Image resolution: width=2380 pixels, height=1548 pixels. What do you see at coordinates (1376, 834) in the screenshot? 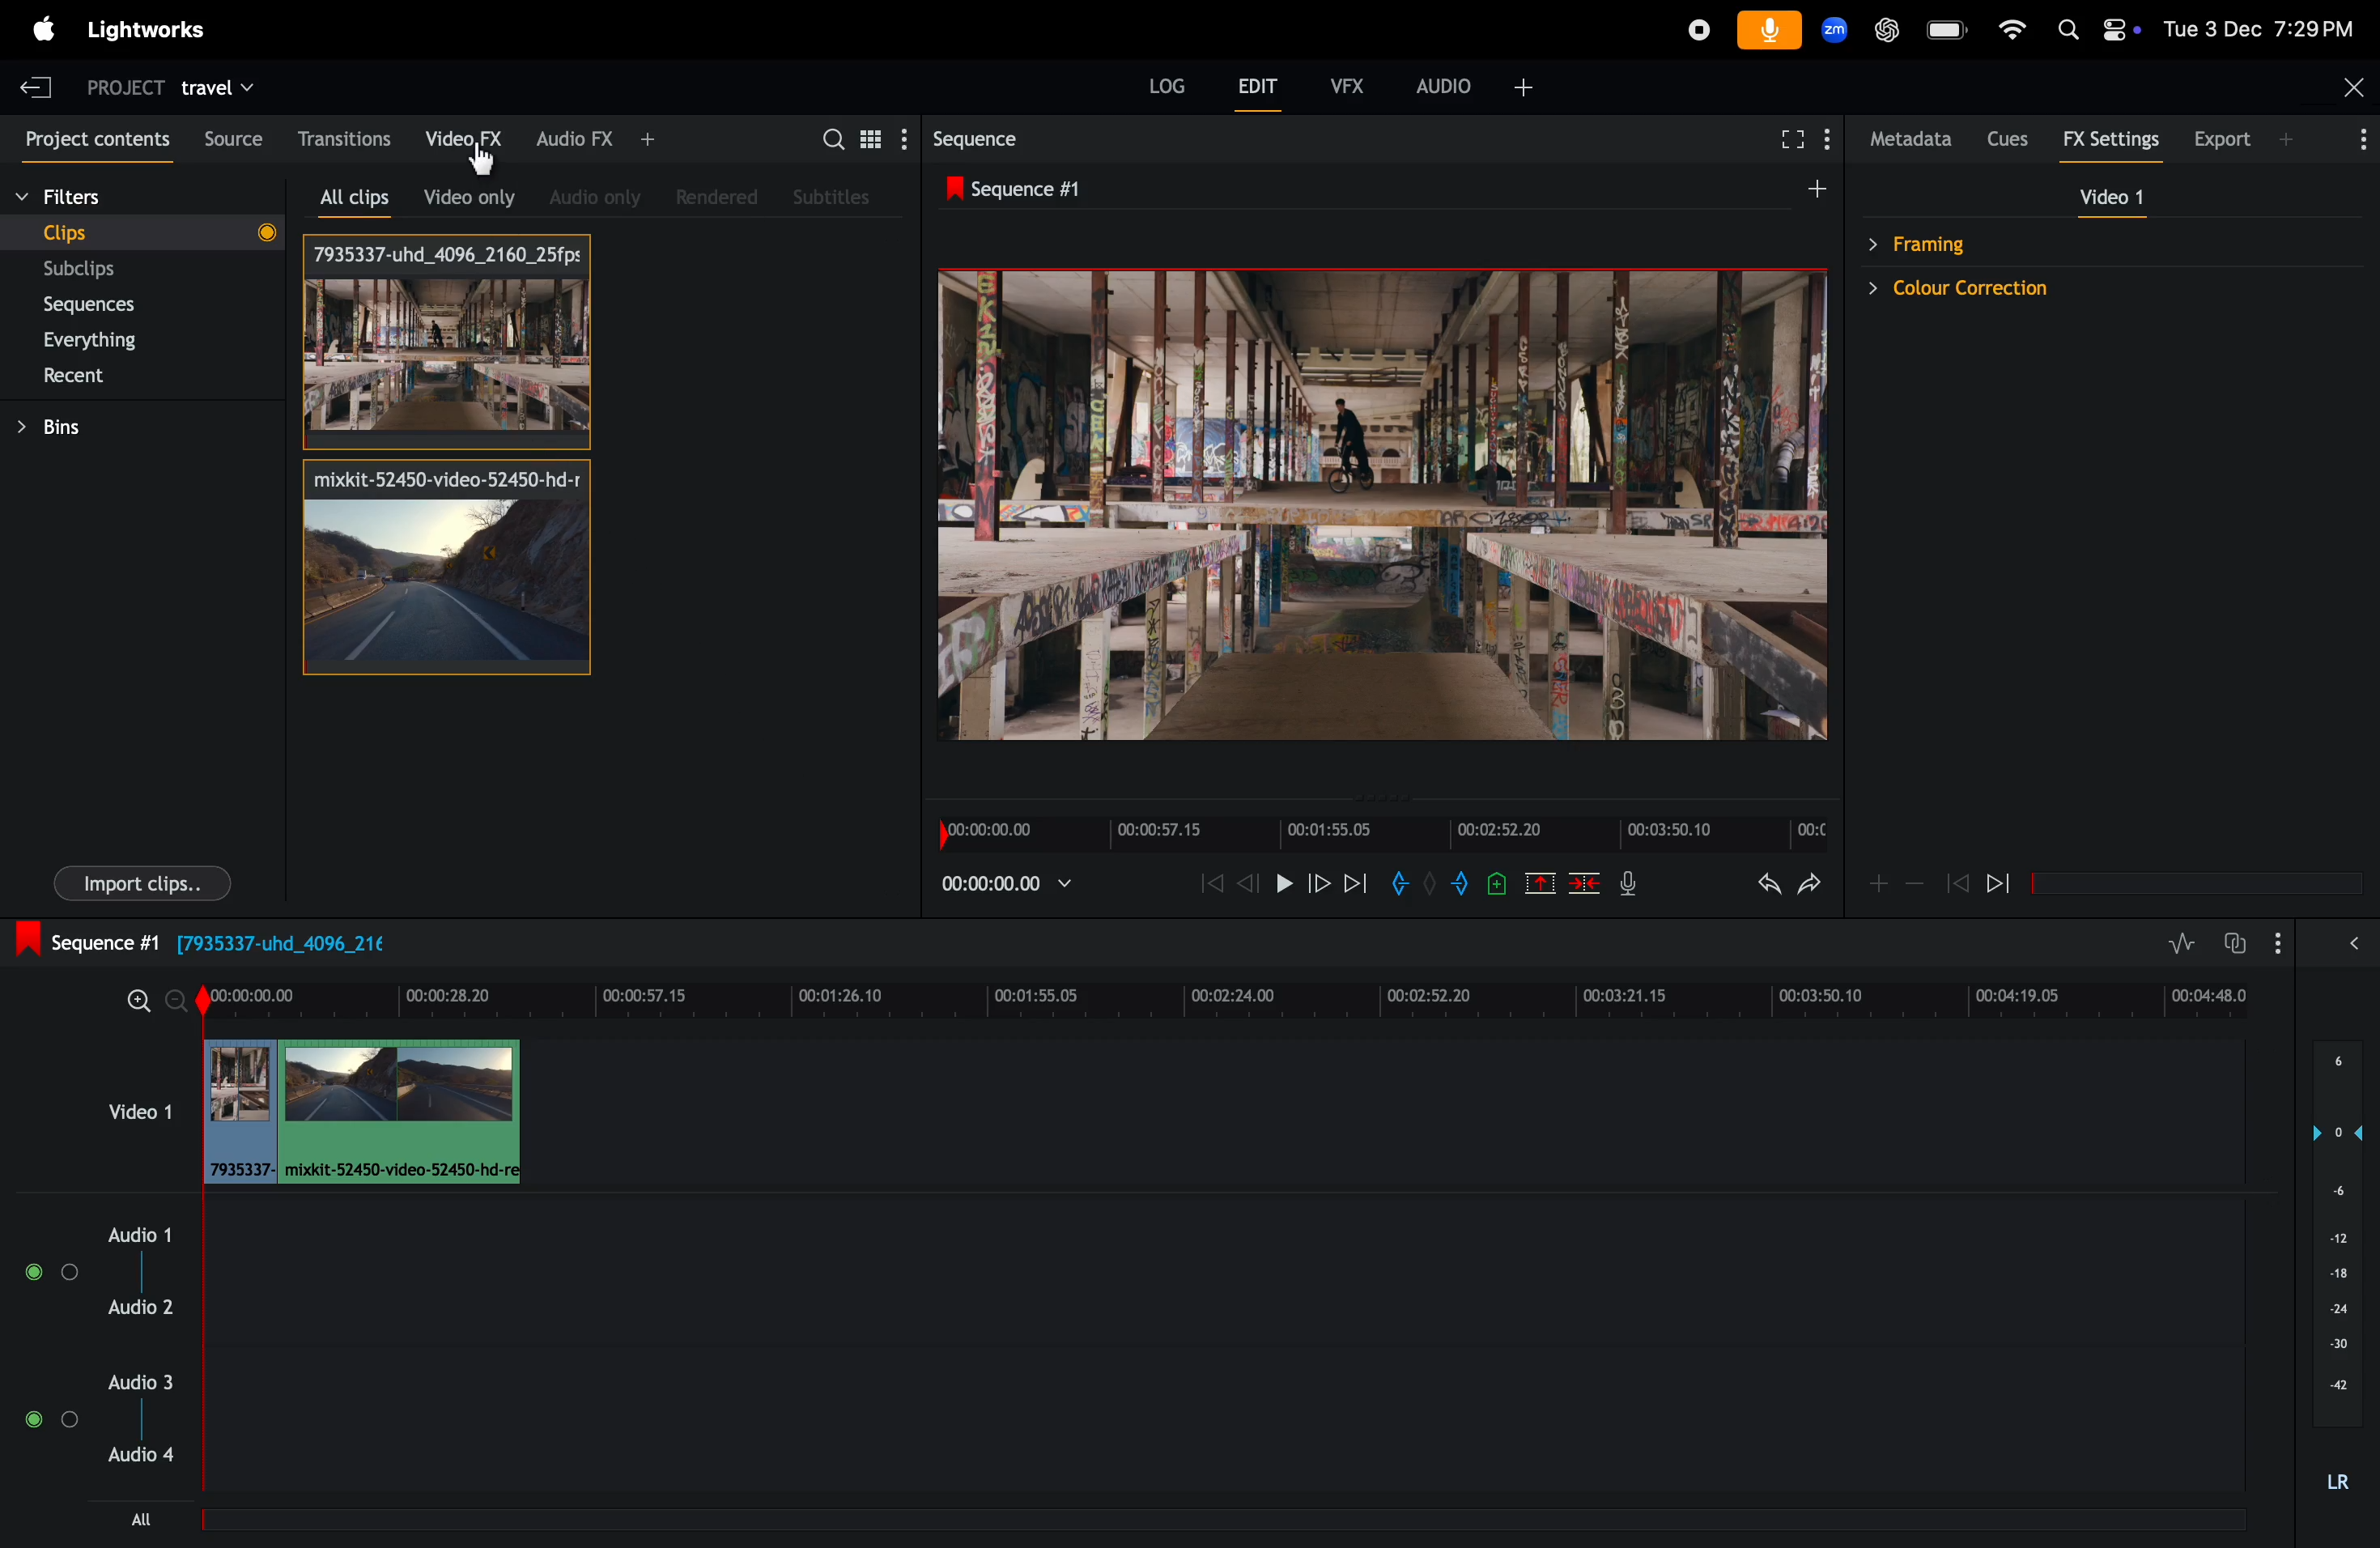
I see `Time frame` at bounding box center [1376, 834].